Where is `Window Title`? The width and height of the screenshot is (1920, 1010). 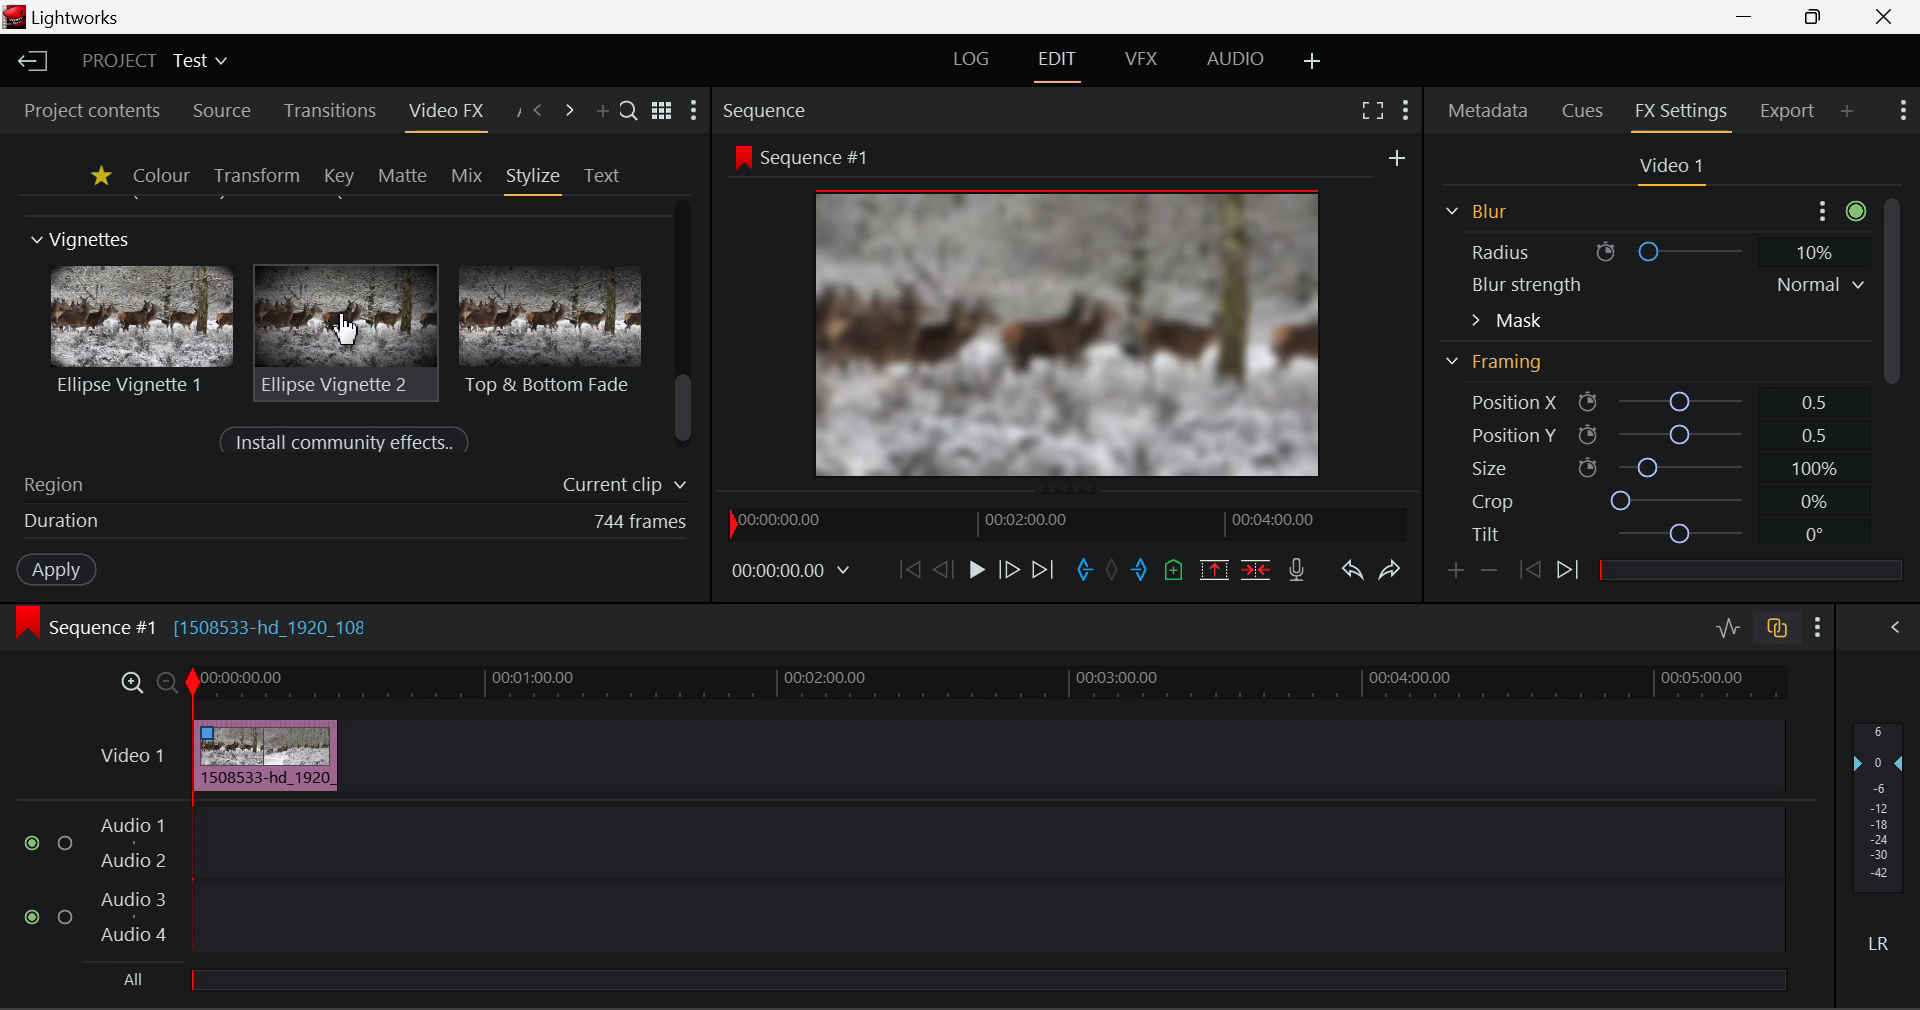
Window Title is located at coordinates (68, 18).